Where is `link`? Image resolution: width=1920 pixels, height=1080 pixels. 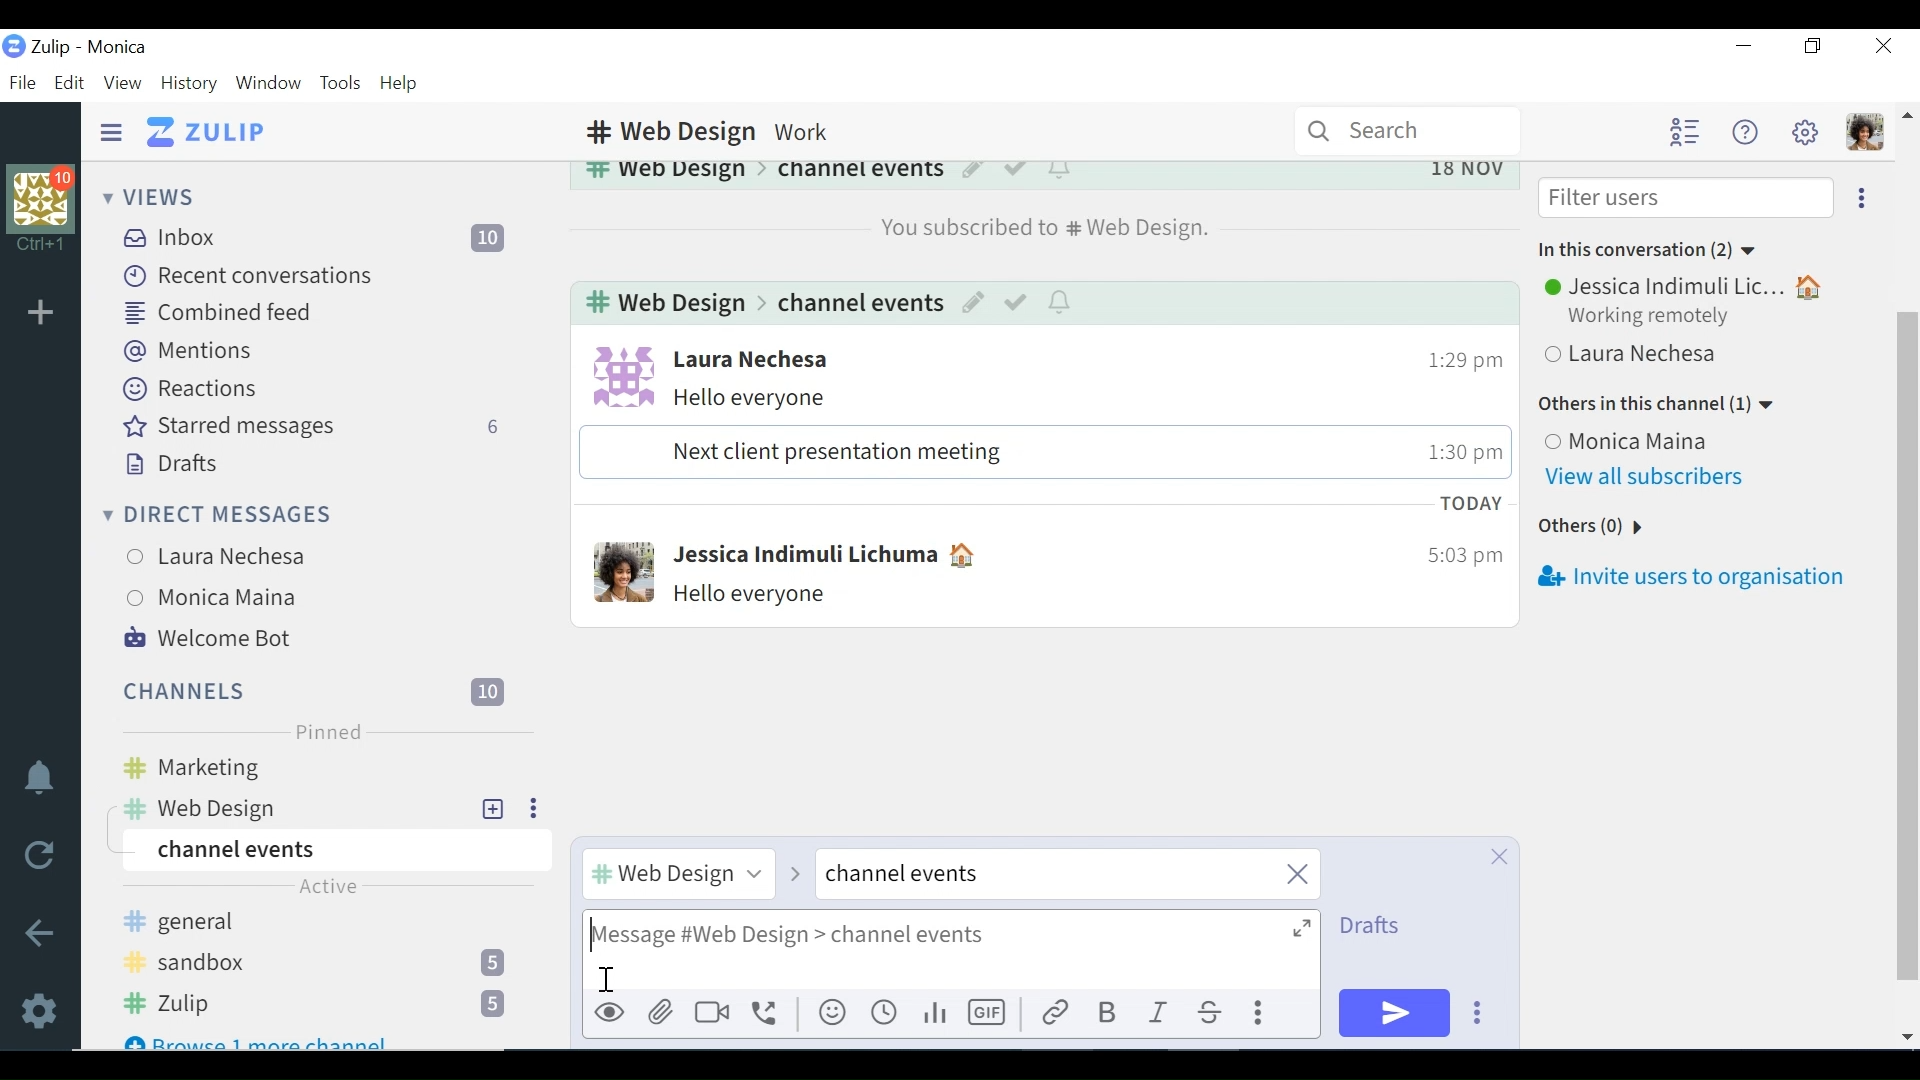 link is located at coordinates (1053, 1014).